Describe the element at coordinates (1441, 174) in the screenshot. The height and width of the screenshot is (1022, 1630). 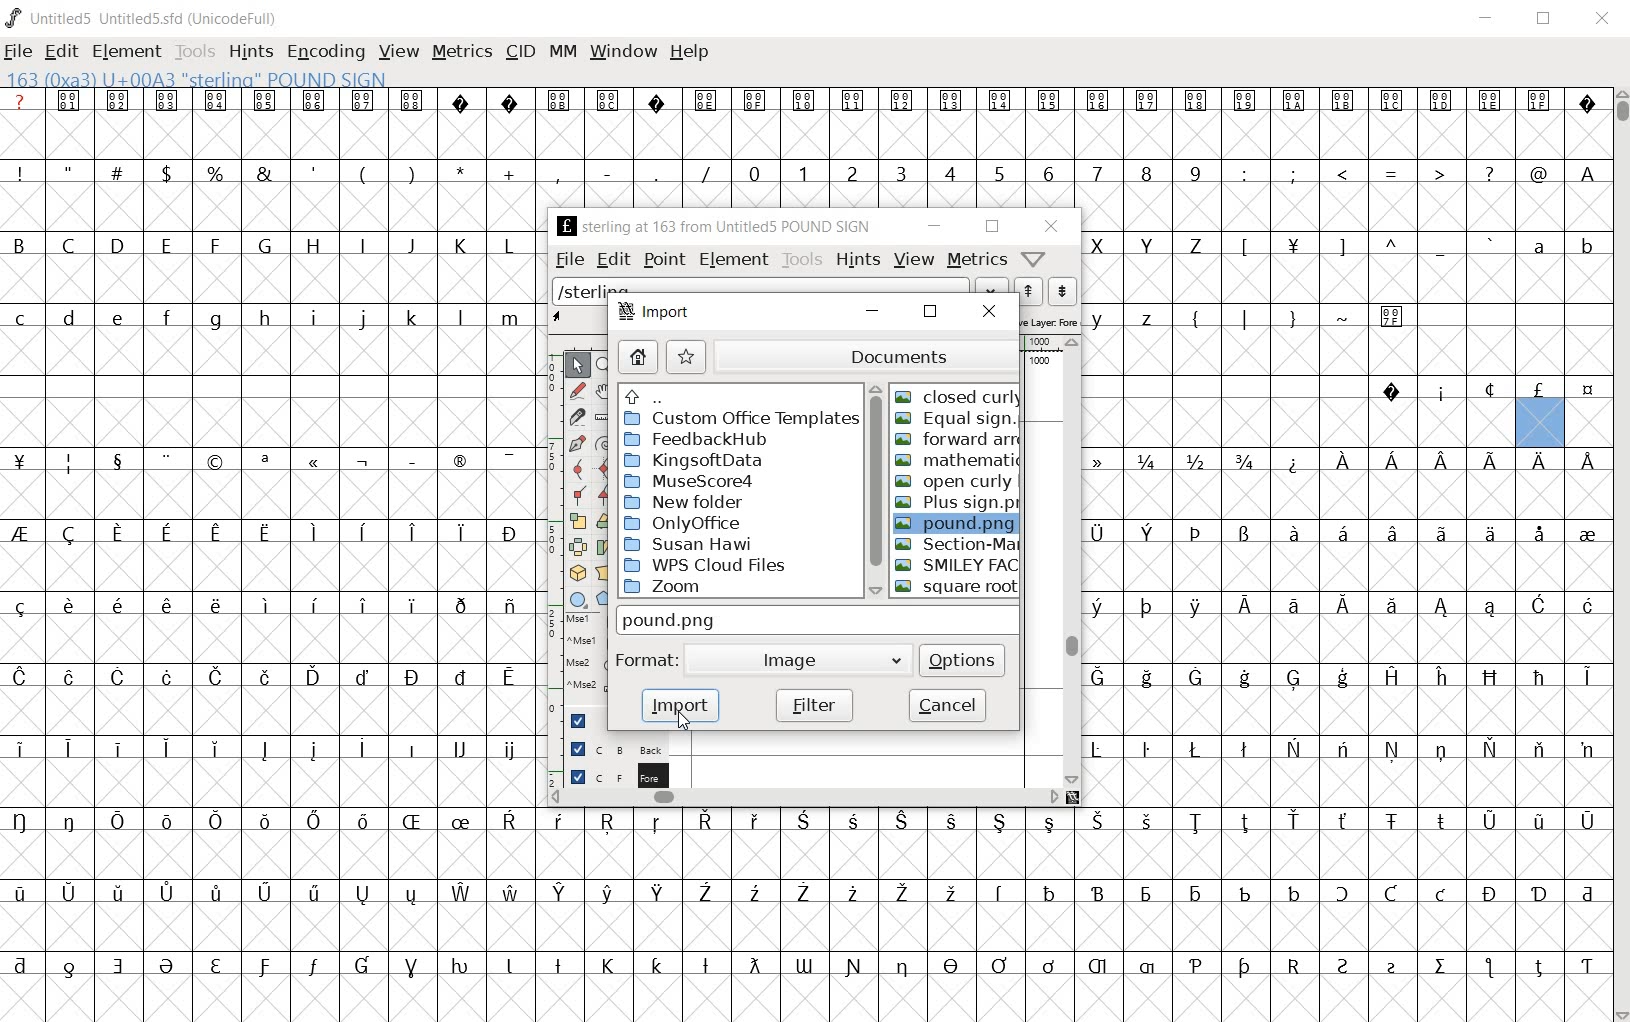
I see `>` at that location.